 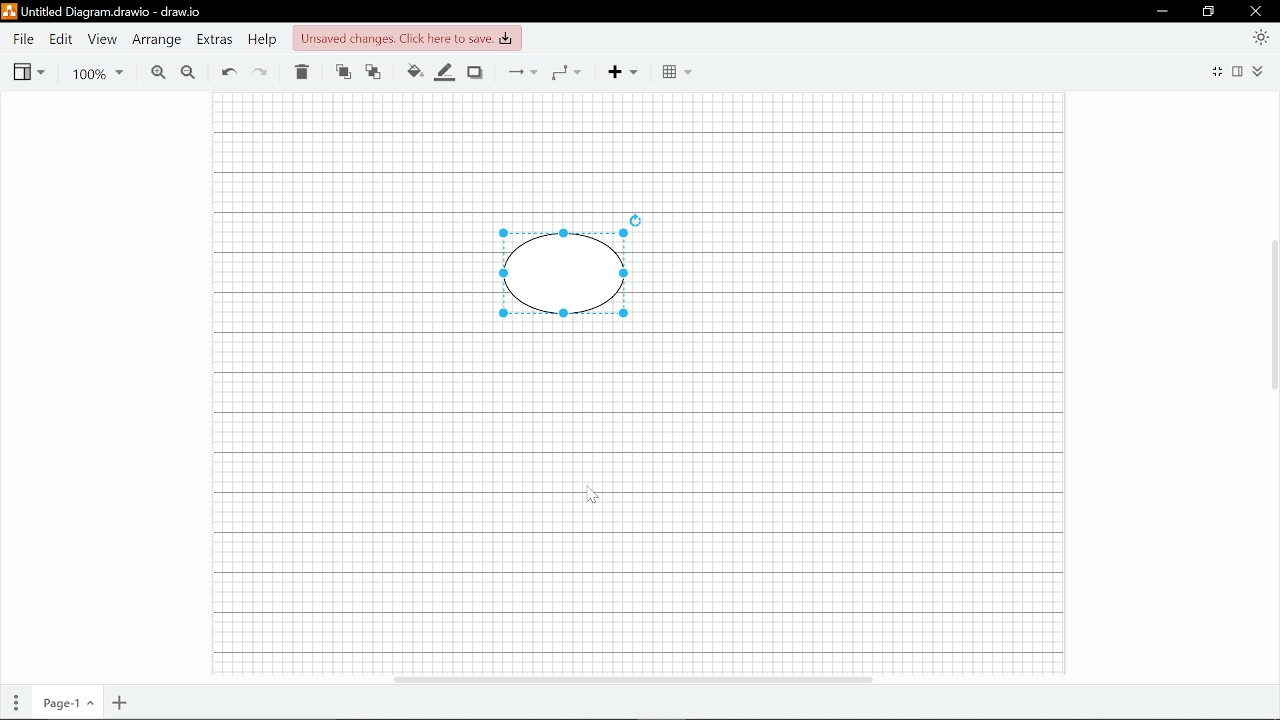 I want to click on Table, so click(x=678, y=73).